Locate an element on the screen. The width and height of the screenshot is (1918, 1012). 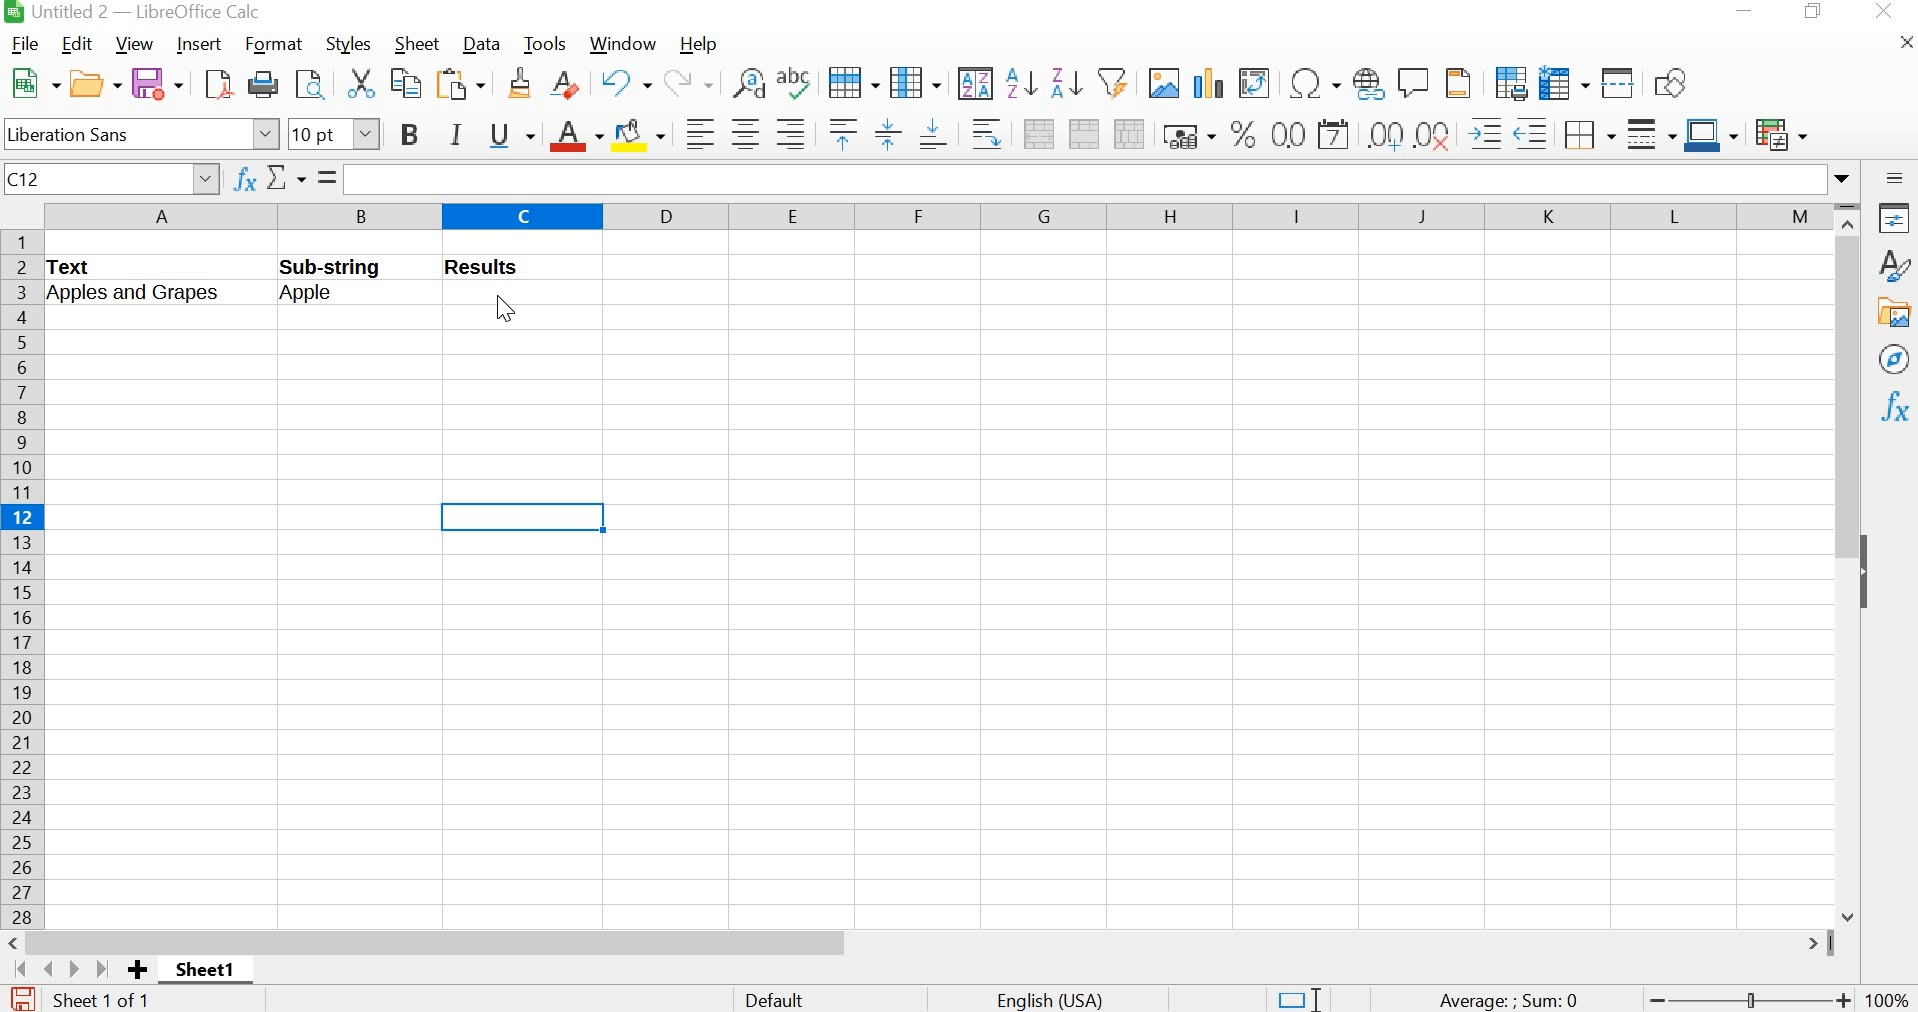
freeze rows and columns is located at coordinates (1563, 81).